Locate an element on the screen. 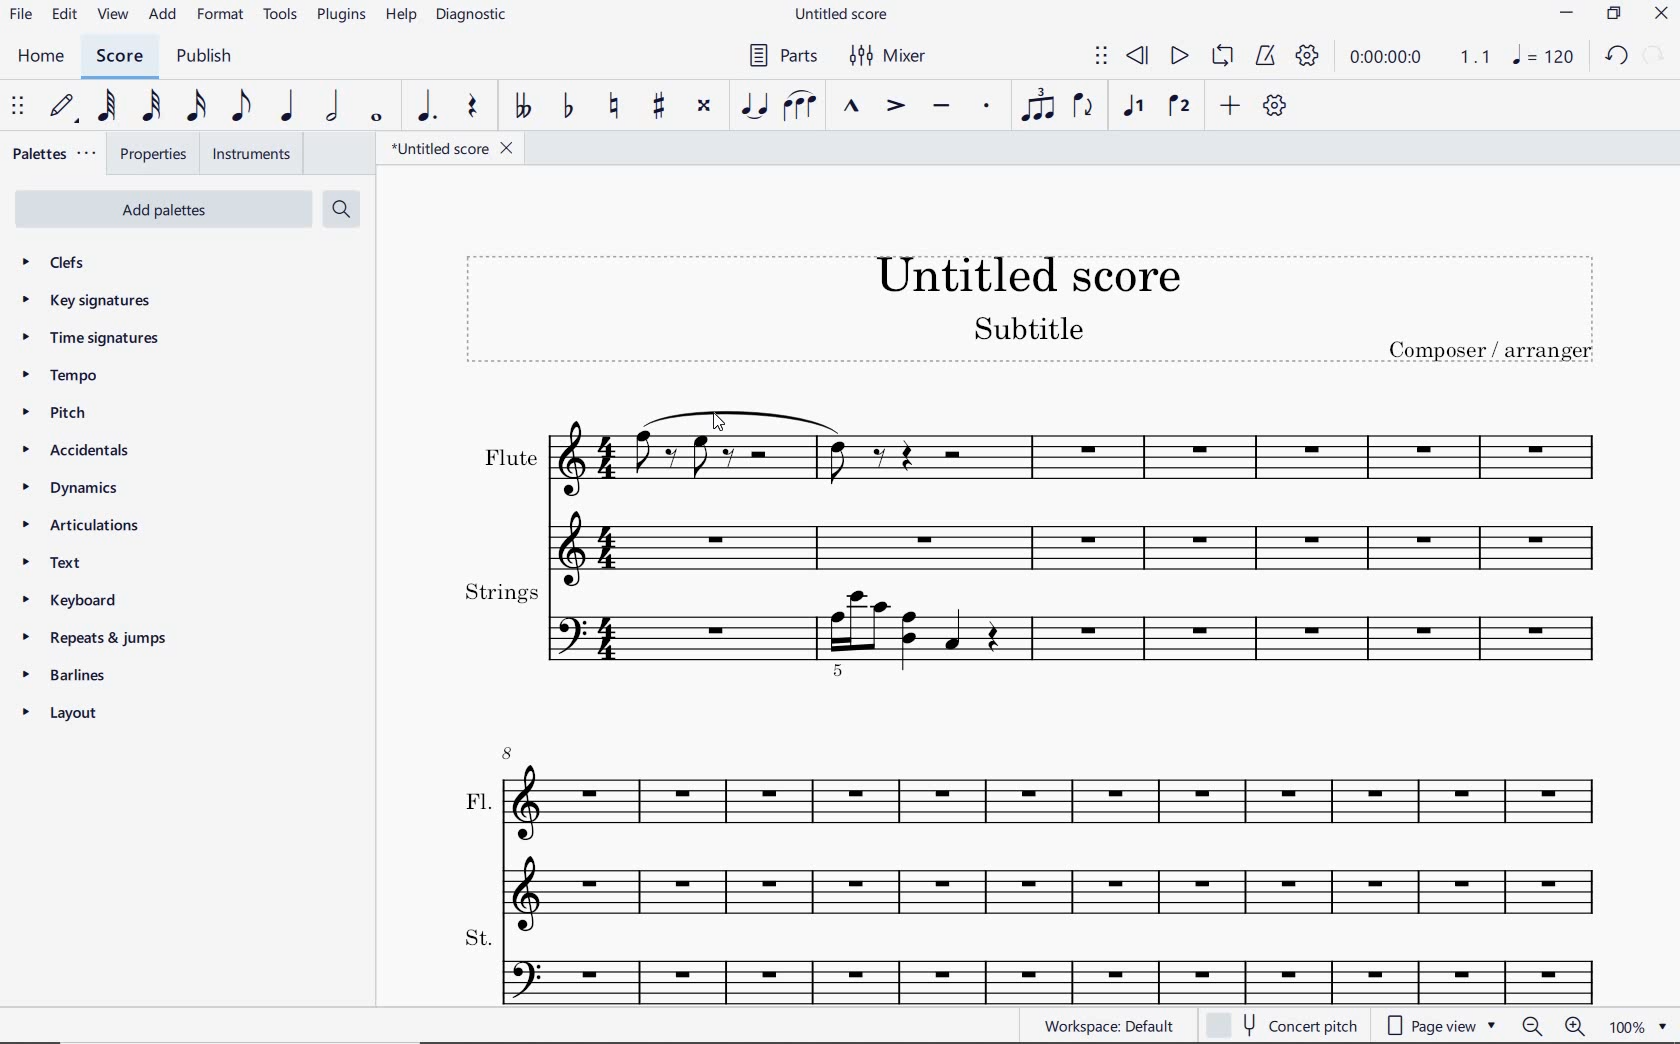 This screenshot has height=1044, width=1680. cursor is located at coordinates (721, 421).